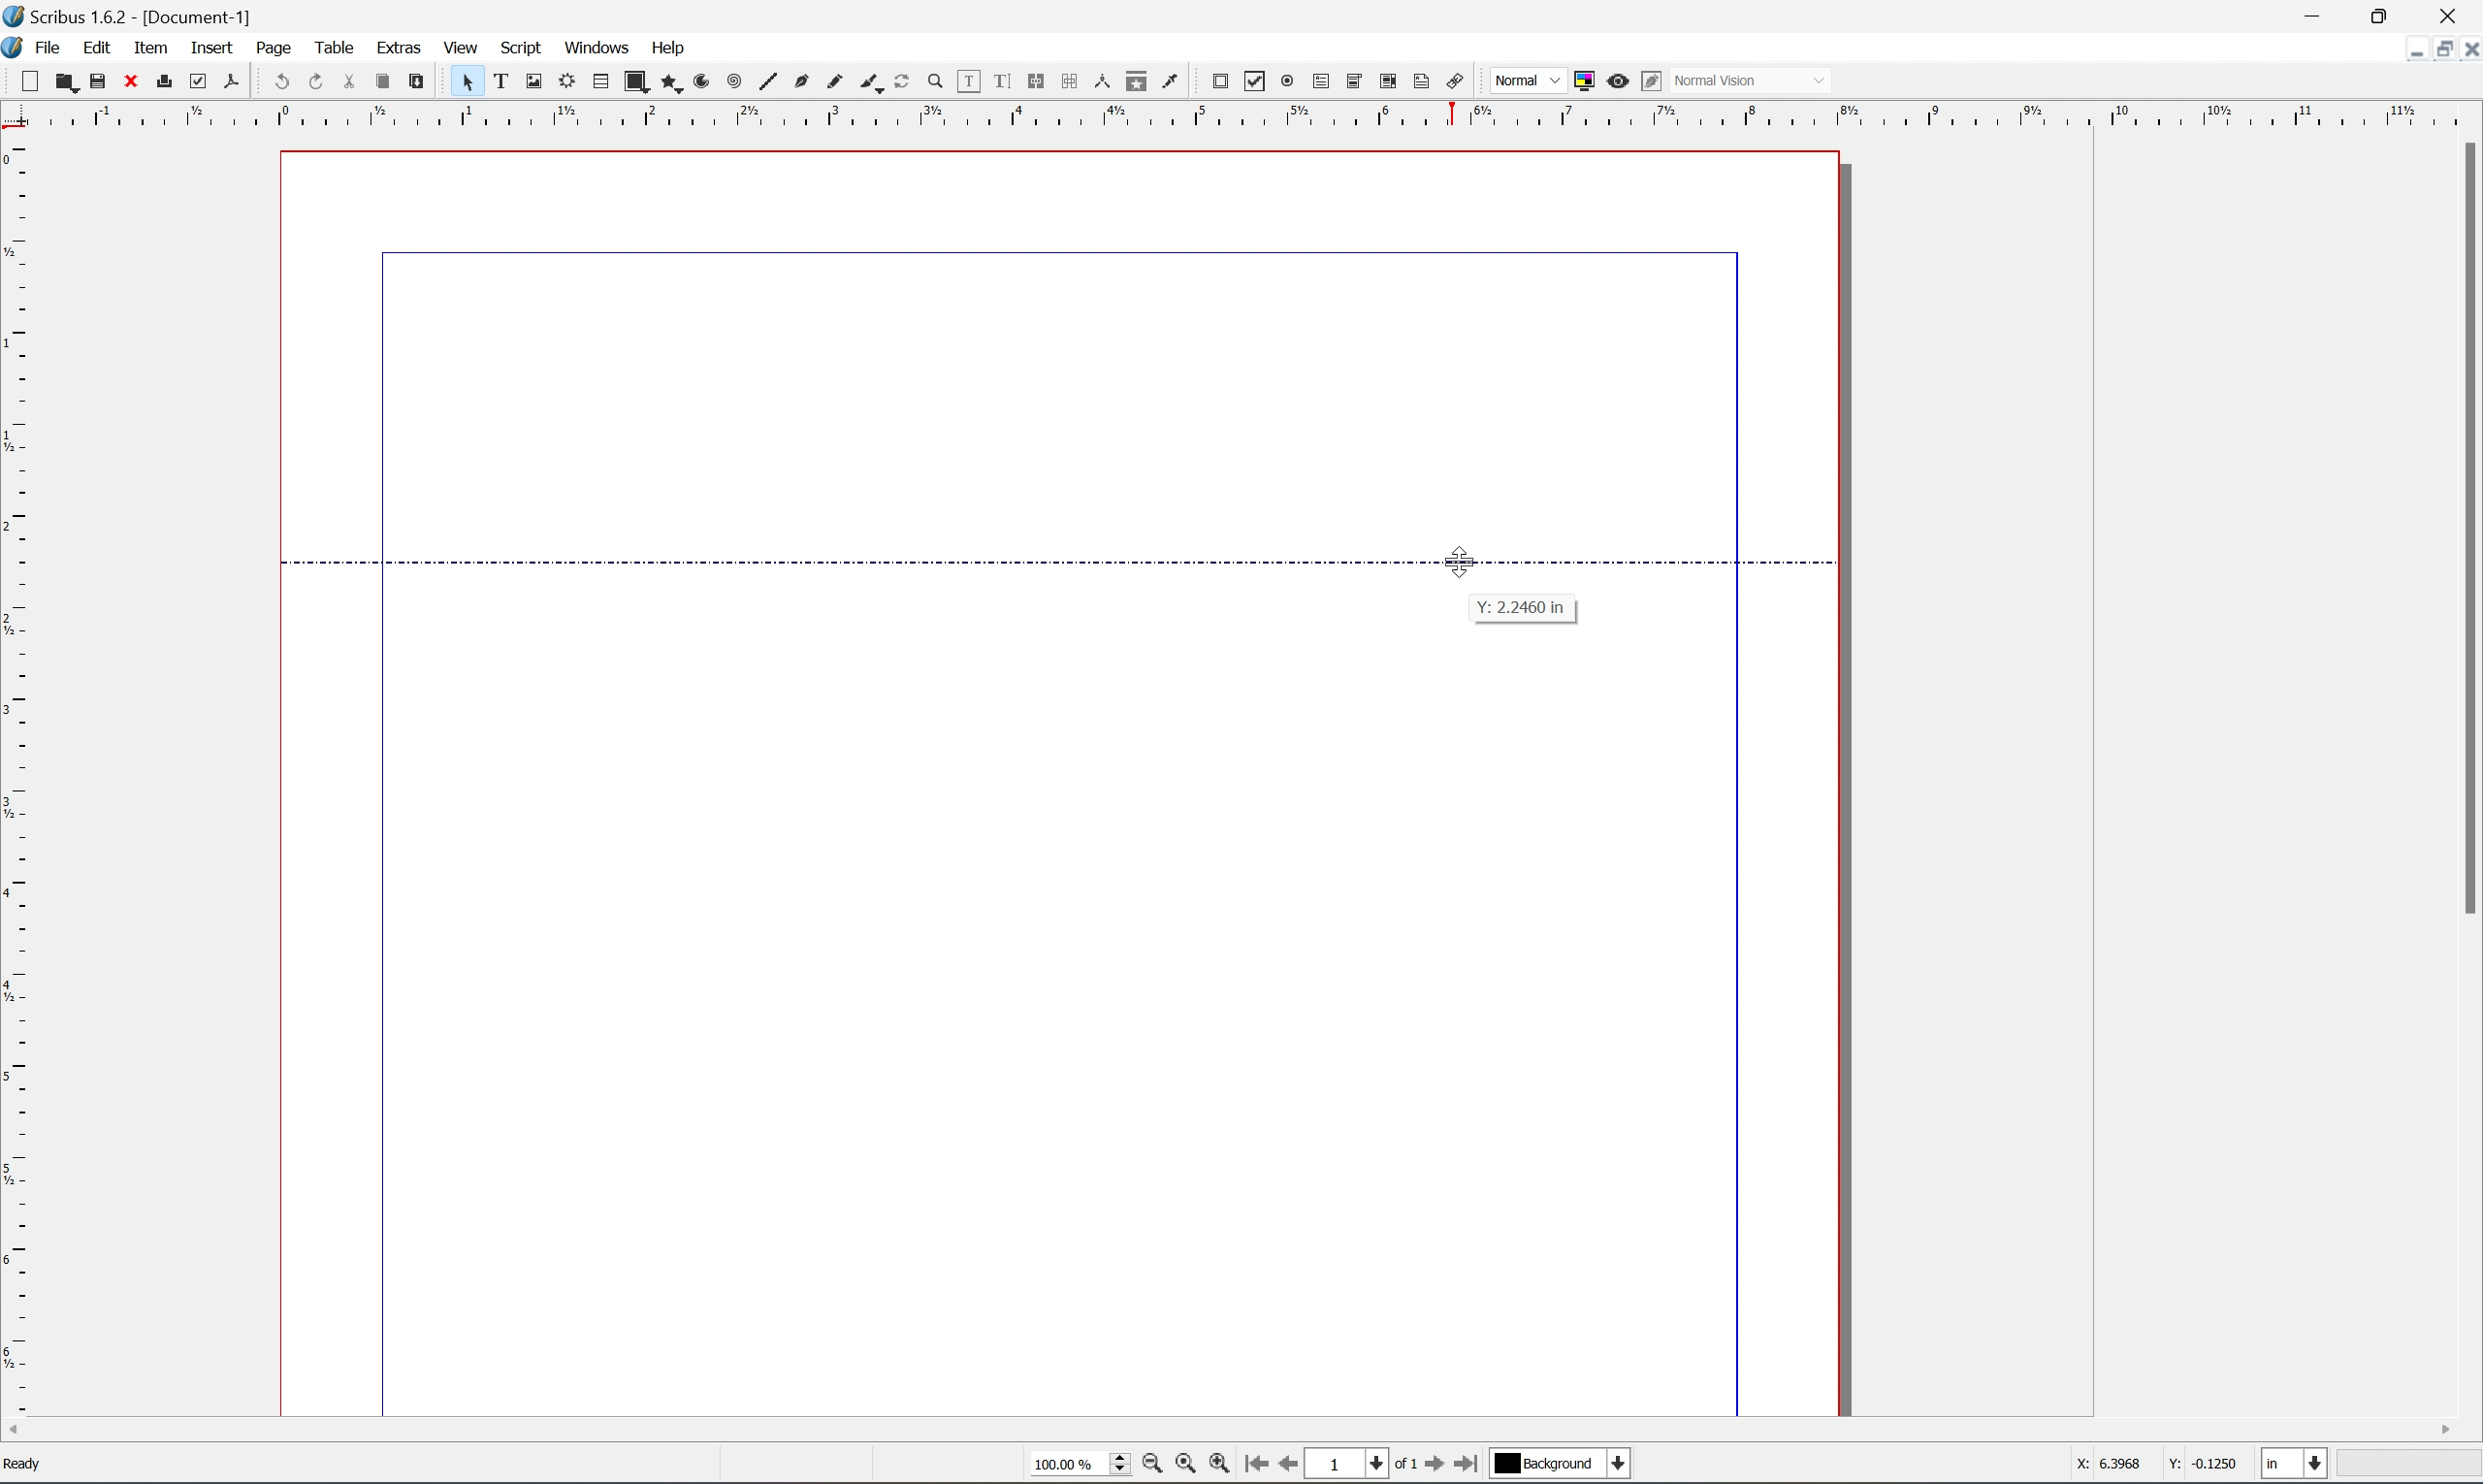 This screenshot has width=2483, height=1484. Describe the element at coordinates (47, 44) in the screenshot. I see `file` at that location.